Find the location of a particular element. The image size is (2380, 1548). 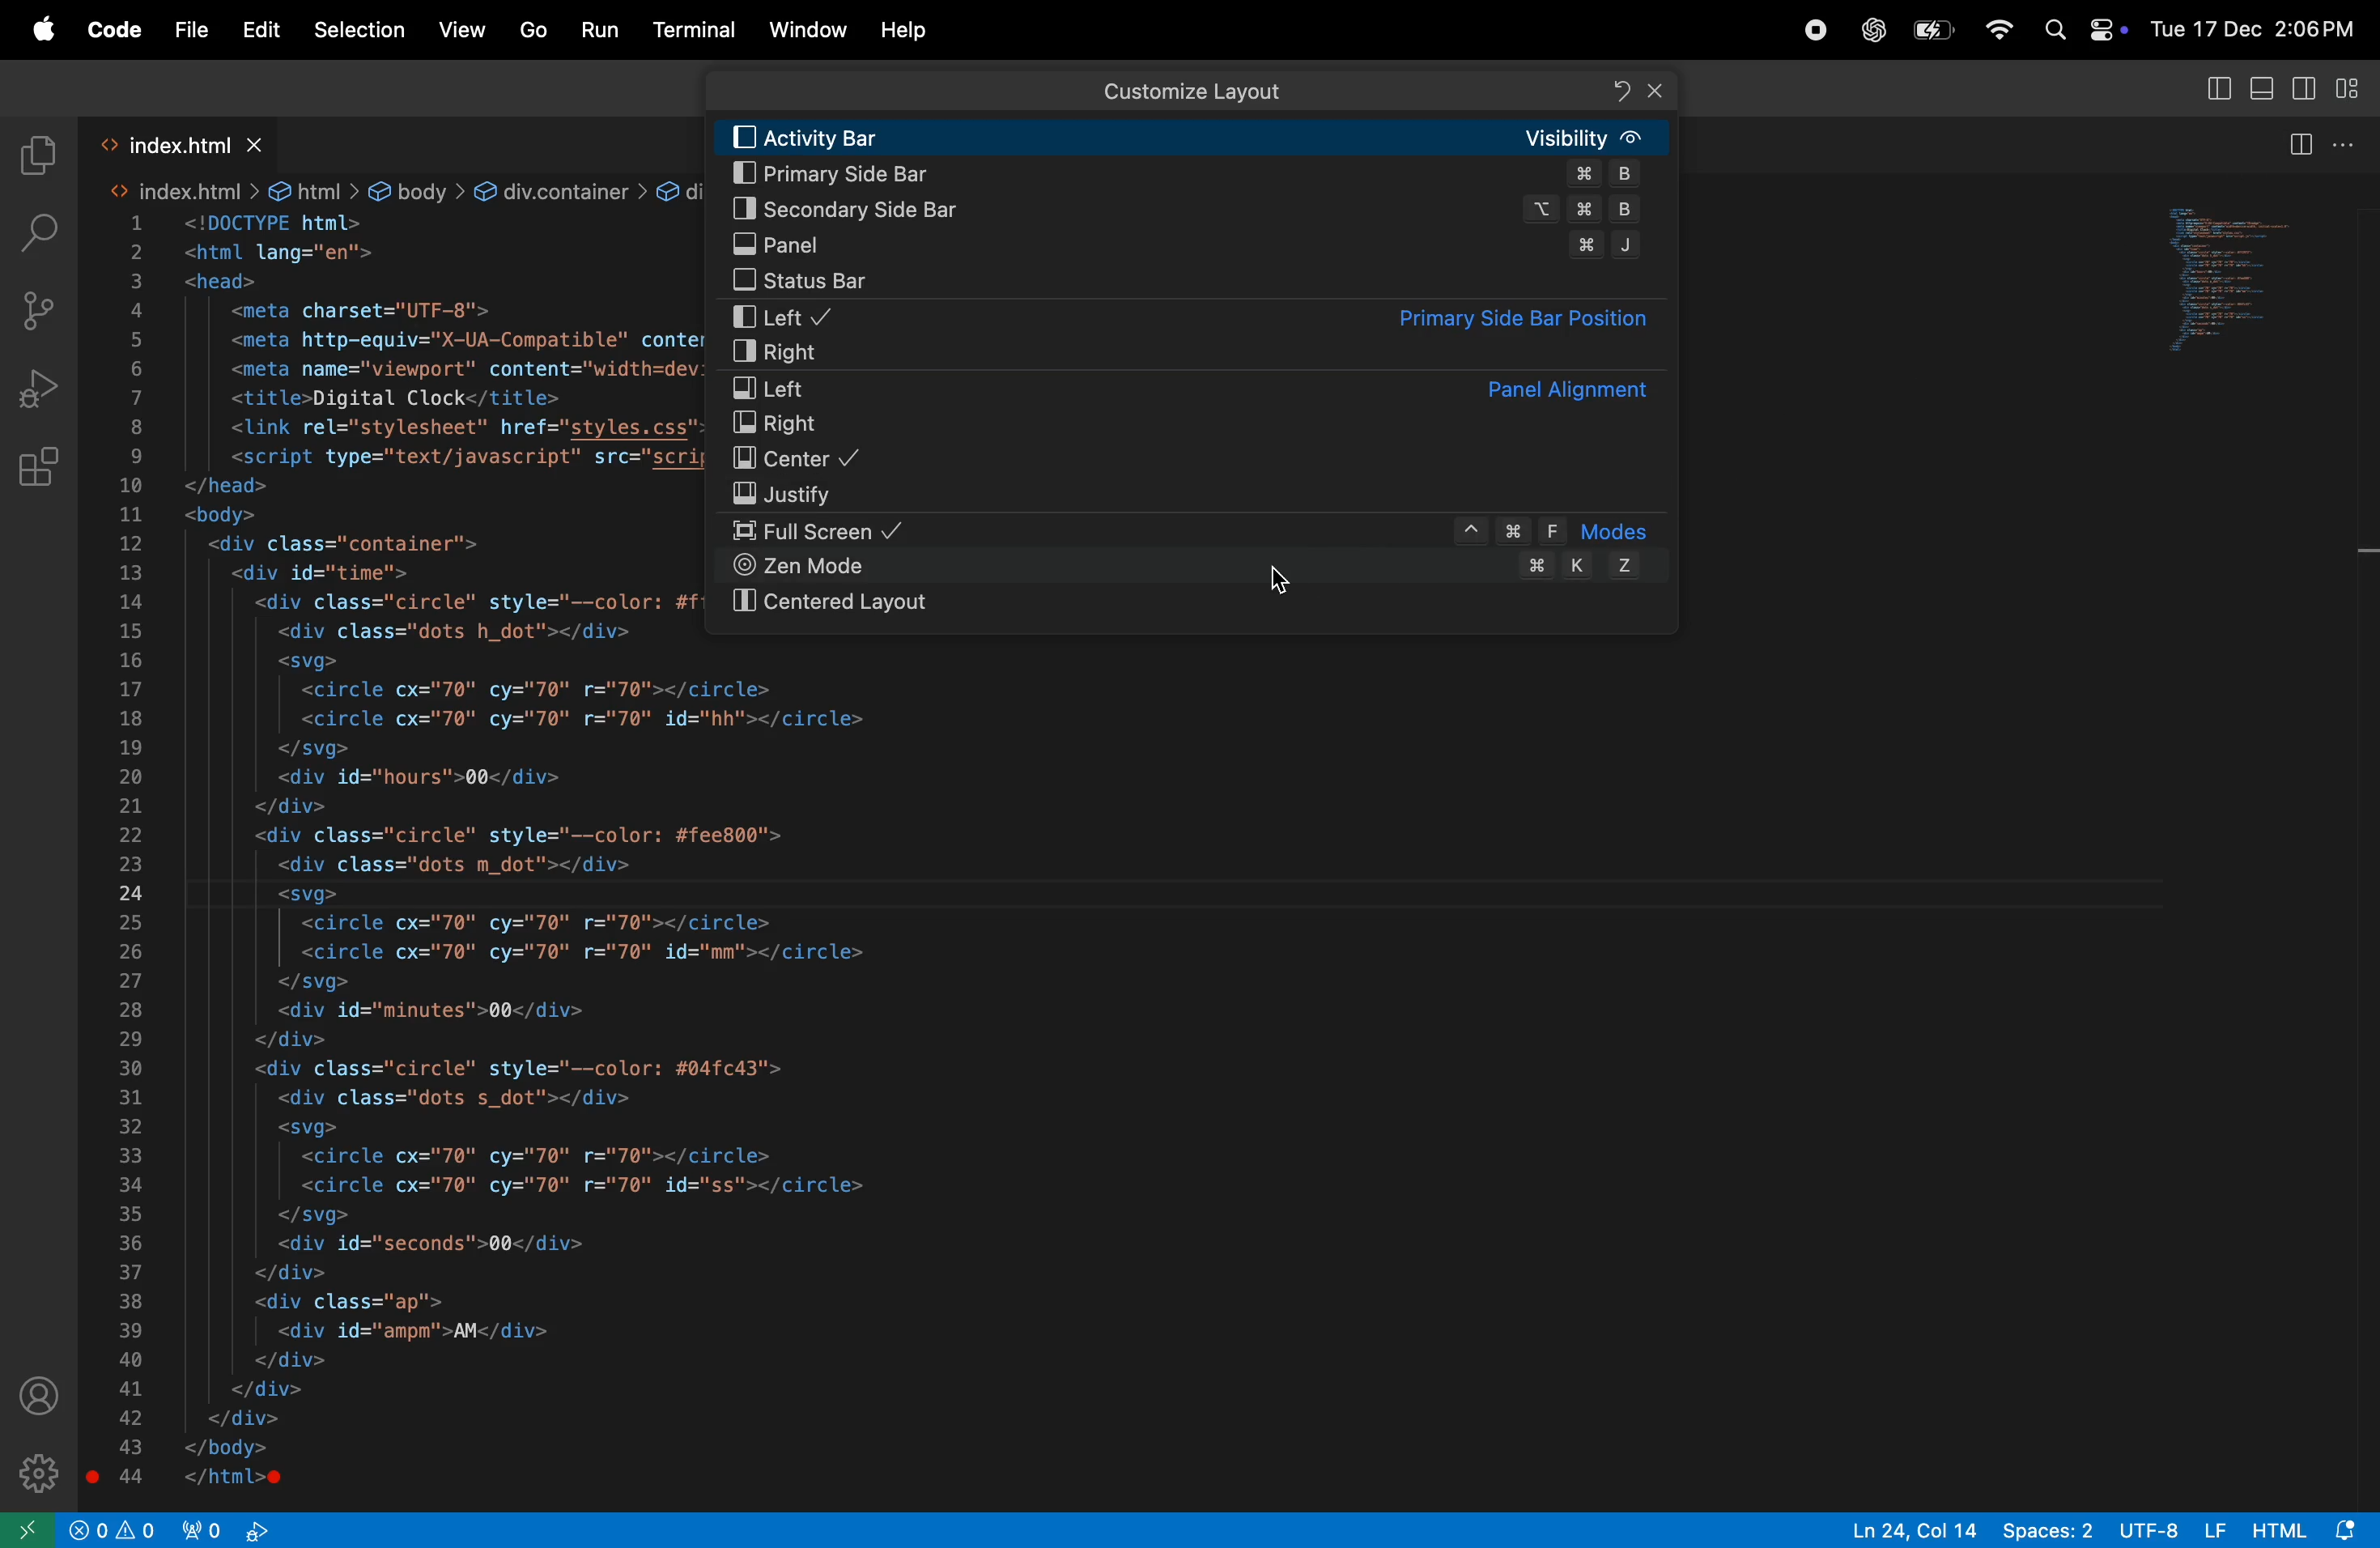

panel is located at coordinates (1189, 245).